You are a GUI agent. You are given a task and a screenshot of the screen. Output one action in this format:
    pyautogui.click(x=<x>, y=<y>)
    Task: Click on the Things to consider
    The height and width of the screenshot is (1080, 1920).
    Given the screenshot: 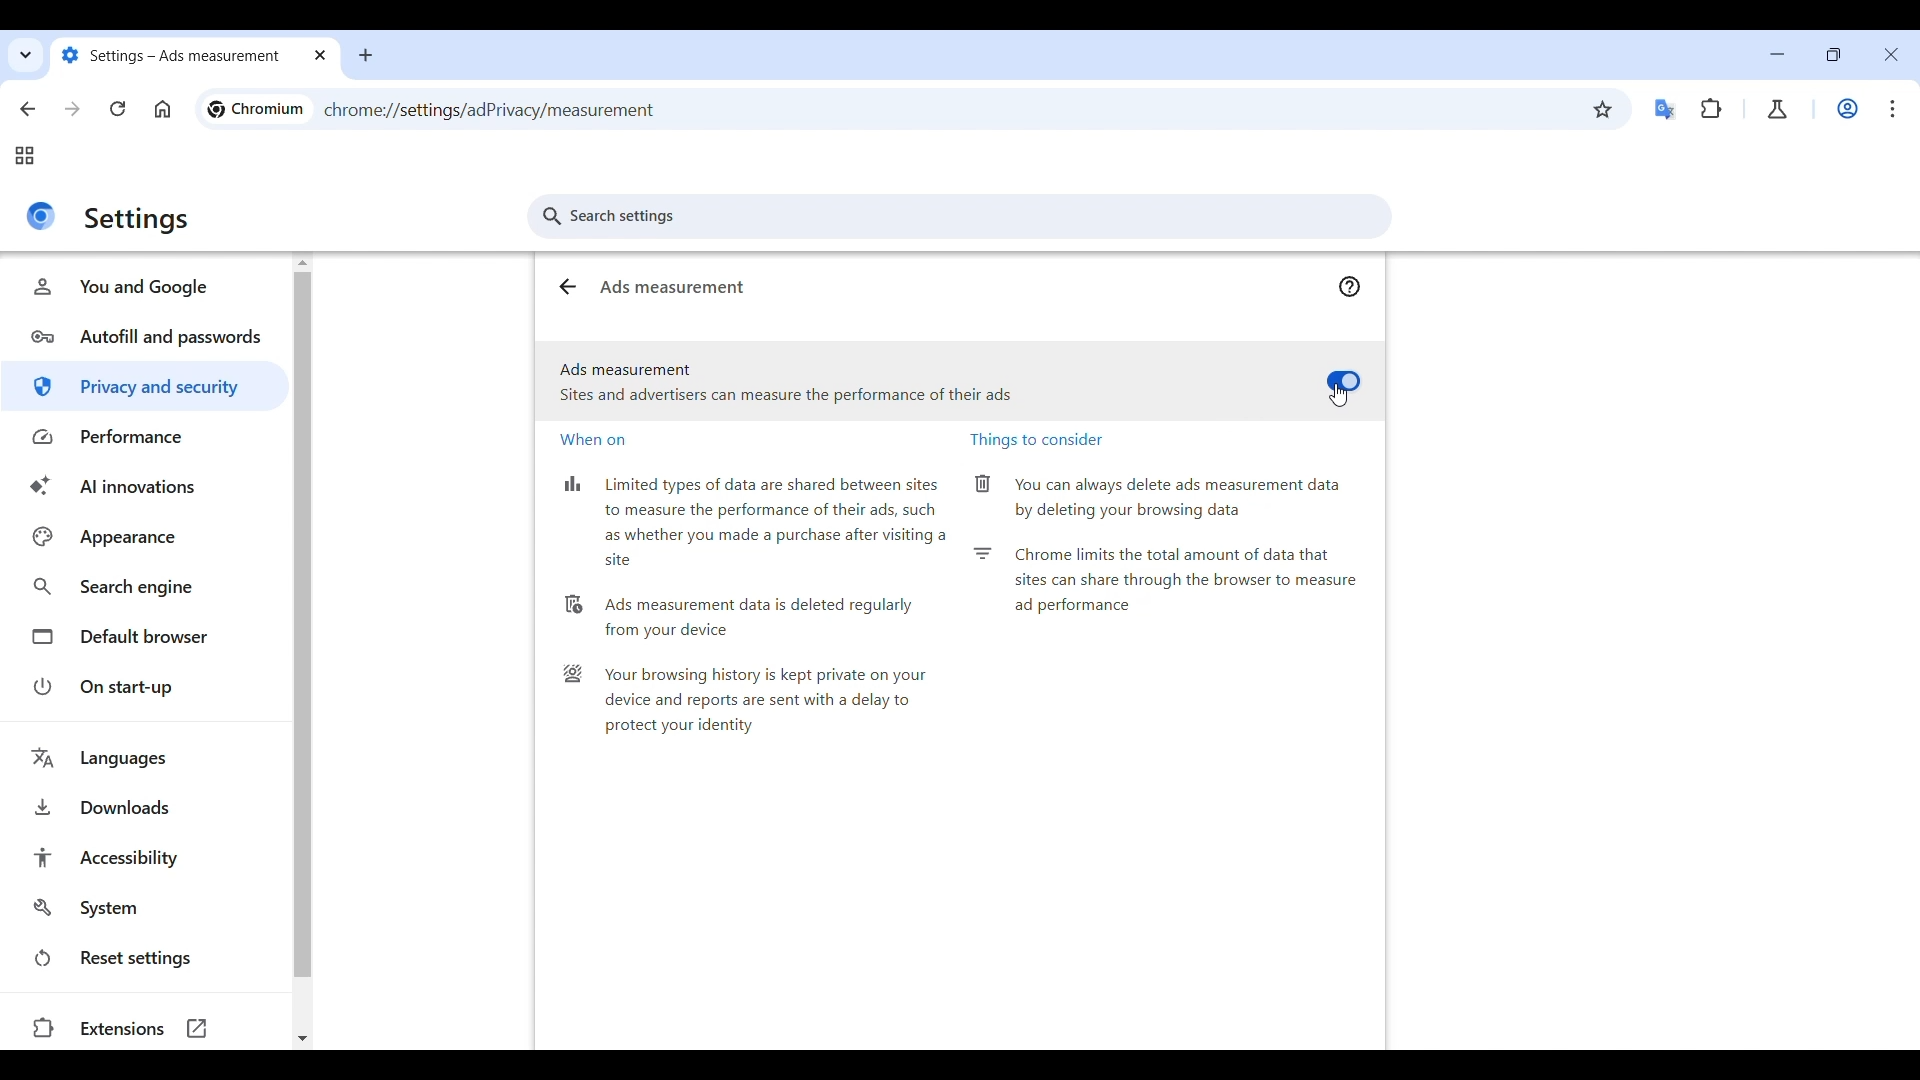 What is the action you would take?
    pyautogui.click(x=1048, y=442)
    